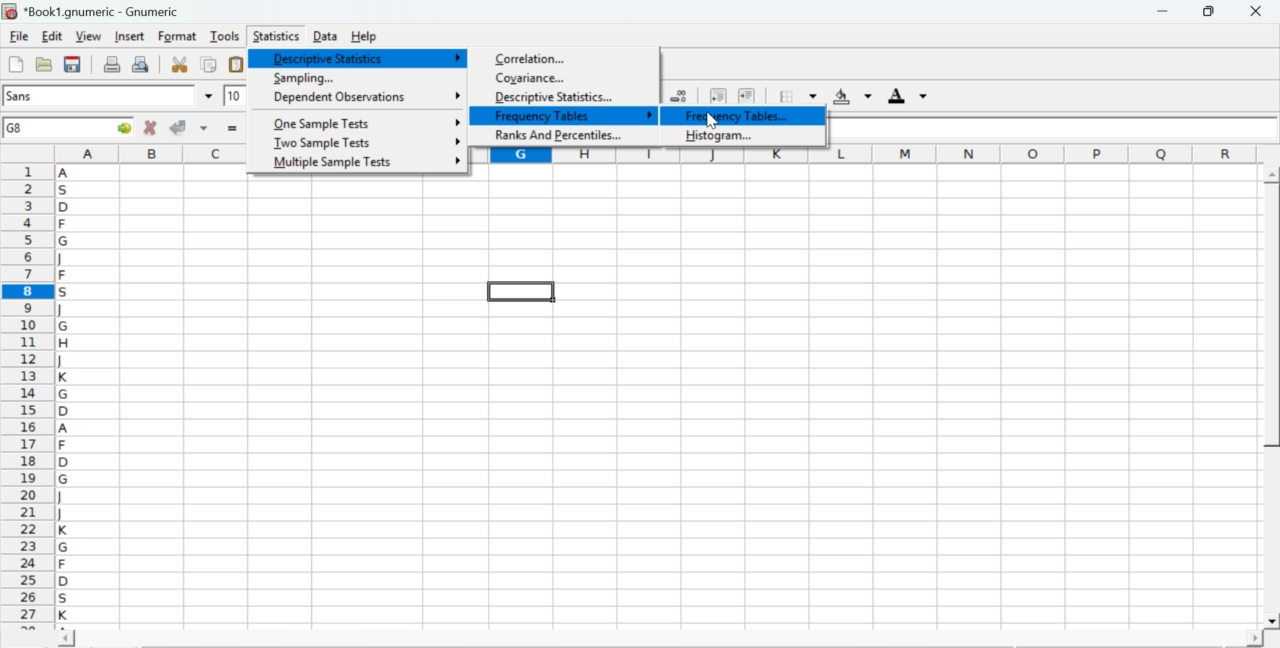 The image size is (1280, 648). Describe the element at coordinates (210, 64) in the screenshot. I see `copy` at that location.